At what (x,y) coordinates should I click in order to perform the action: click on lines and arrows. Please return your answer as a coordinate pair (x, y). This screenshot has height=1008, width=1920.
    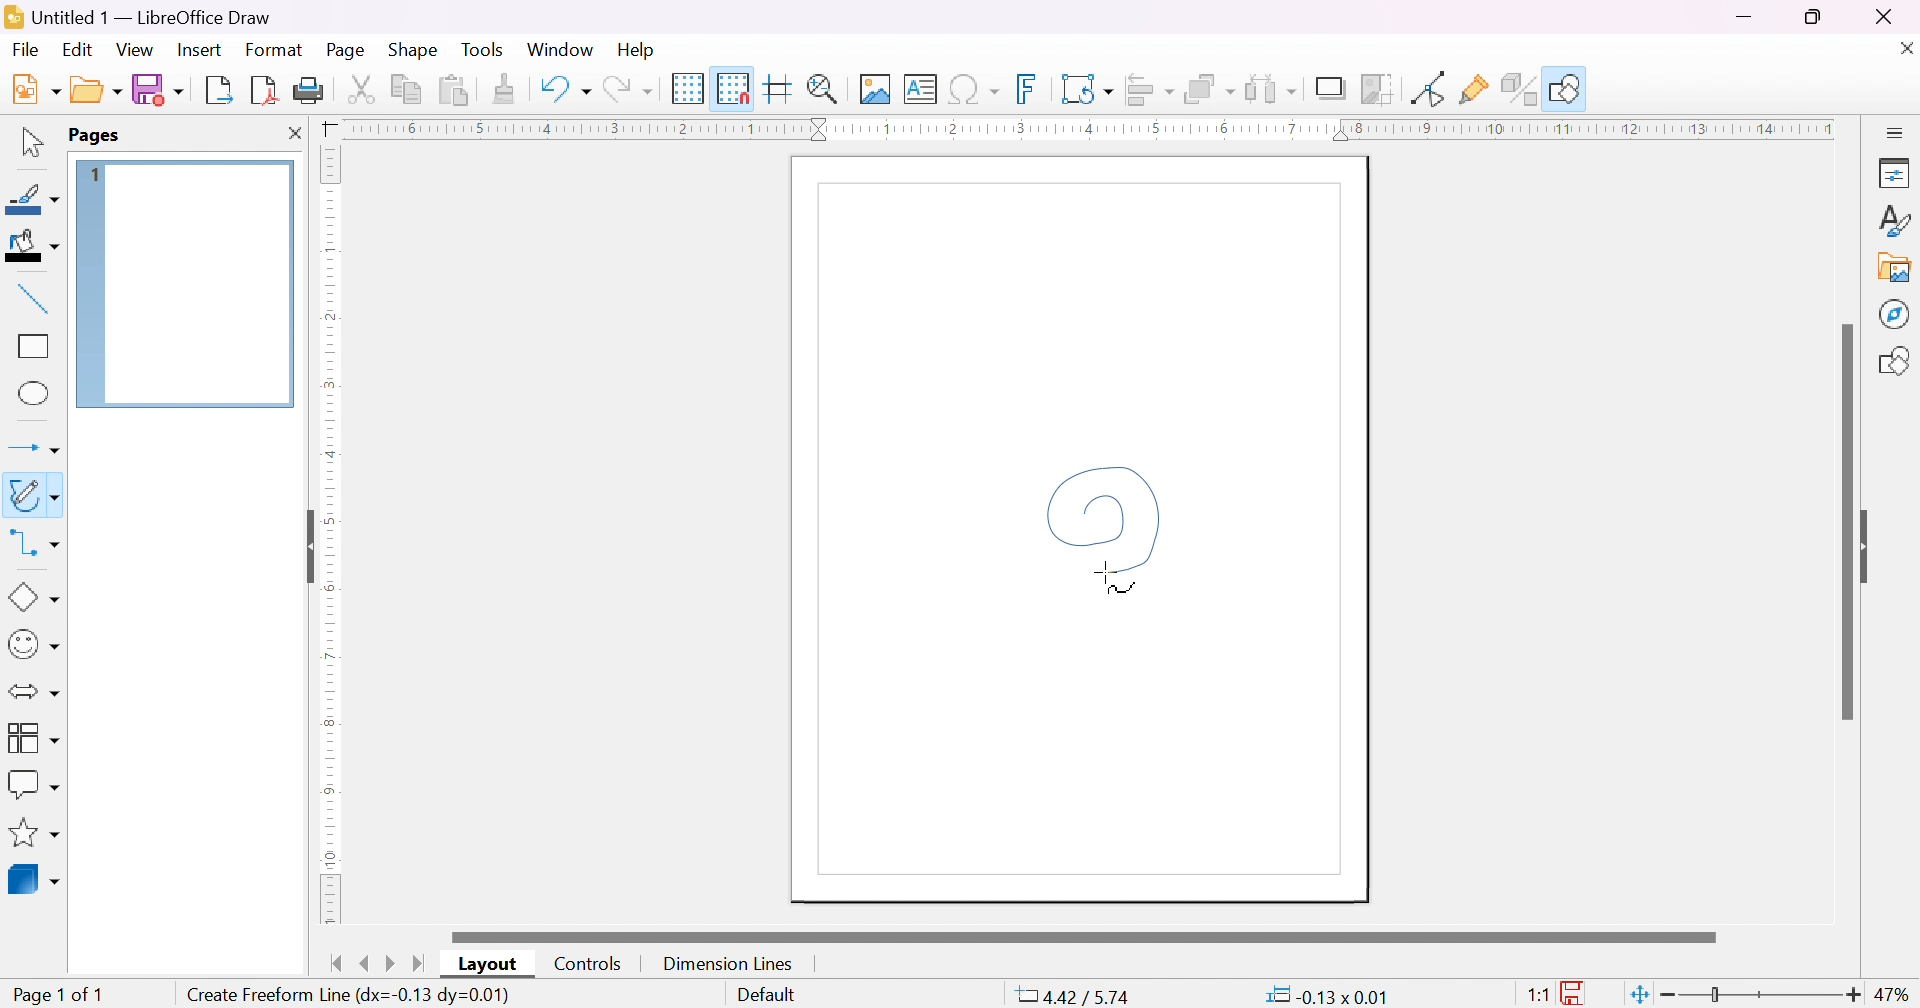
    Looking at the image, I should click on (37, 449).